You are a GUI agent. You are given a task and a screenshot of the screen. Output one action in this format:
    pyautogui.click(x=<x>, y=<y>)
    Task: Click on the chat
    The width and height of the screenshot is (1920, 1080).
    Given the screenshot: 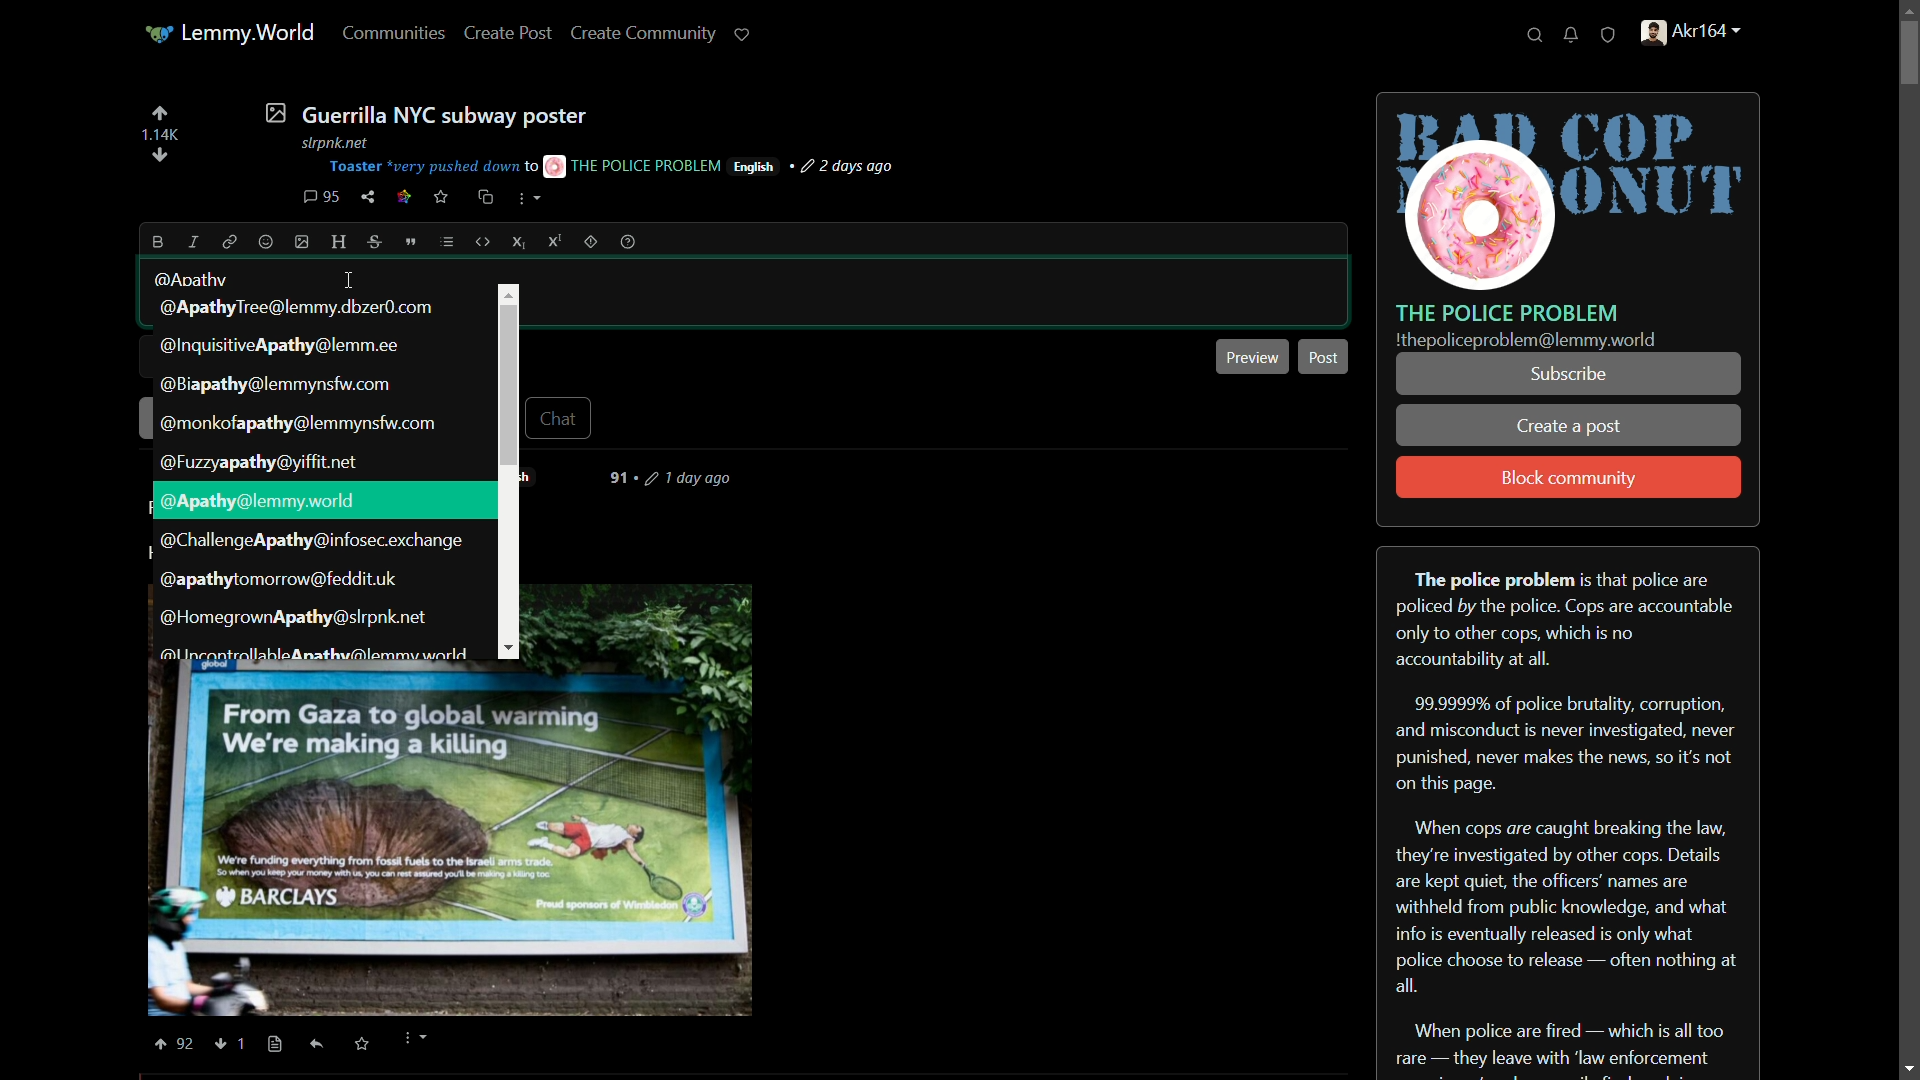 What is the action you would take?
    pyautogui.click(x=562, y=417)
    